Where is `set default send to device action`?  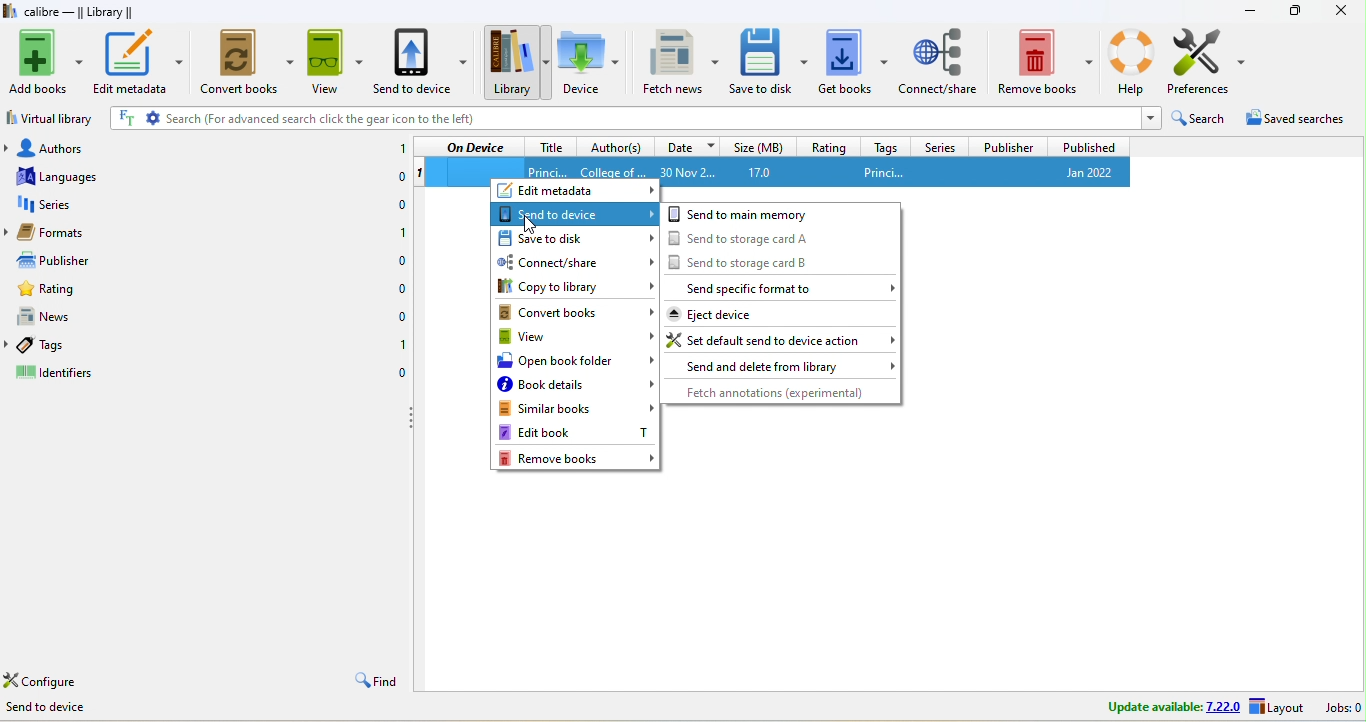 set default send to device action is located at coordinates (781, 338).